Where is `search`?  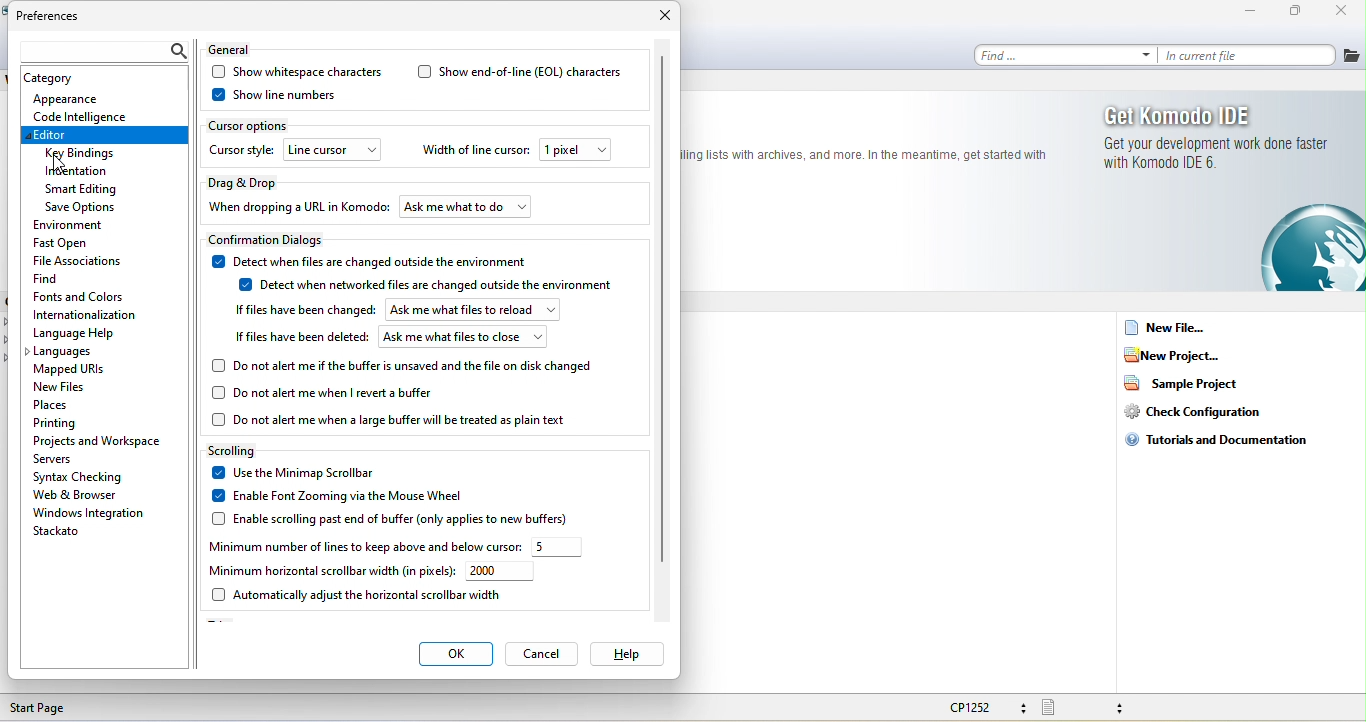
search is located at coordinates (100, 52).